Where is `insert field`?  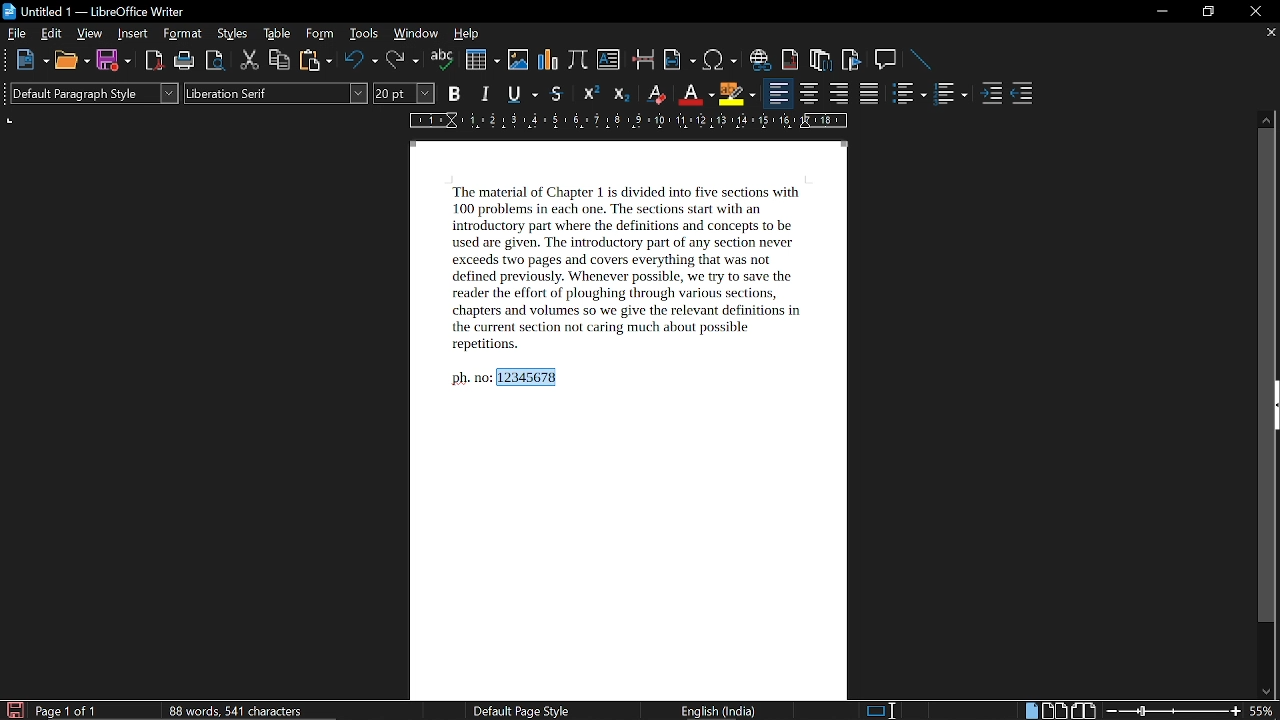 insert field is located at coordinates (678, 60).